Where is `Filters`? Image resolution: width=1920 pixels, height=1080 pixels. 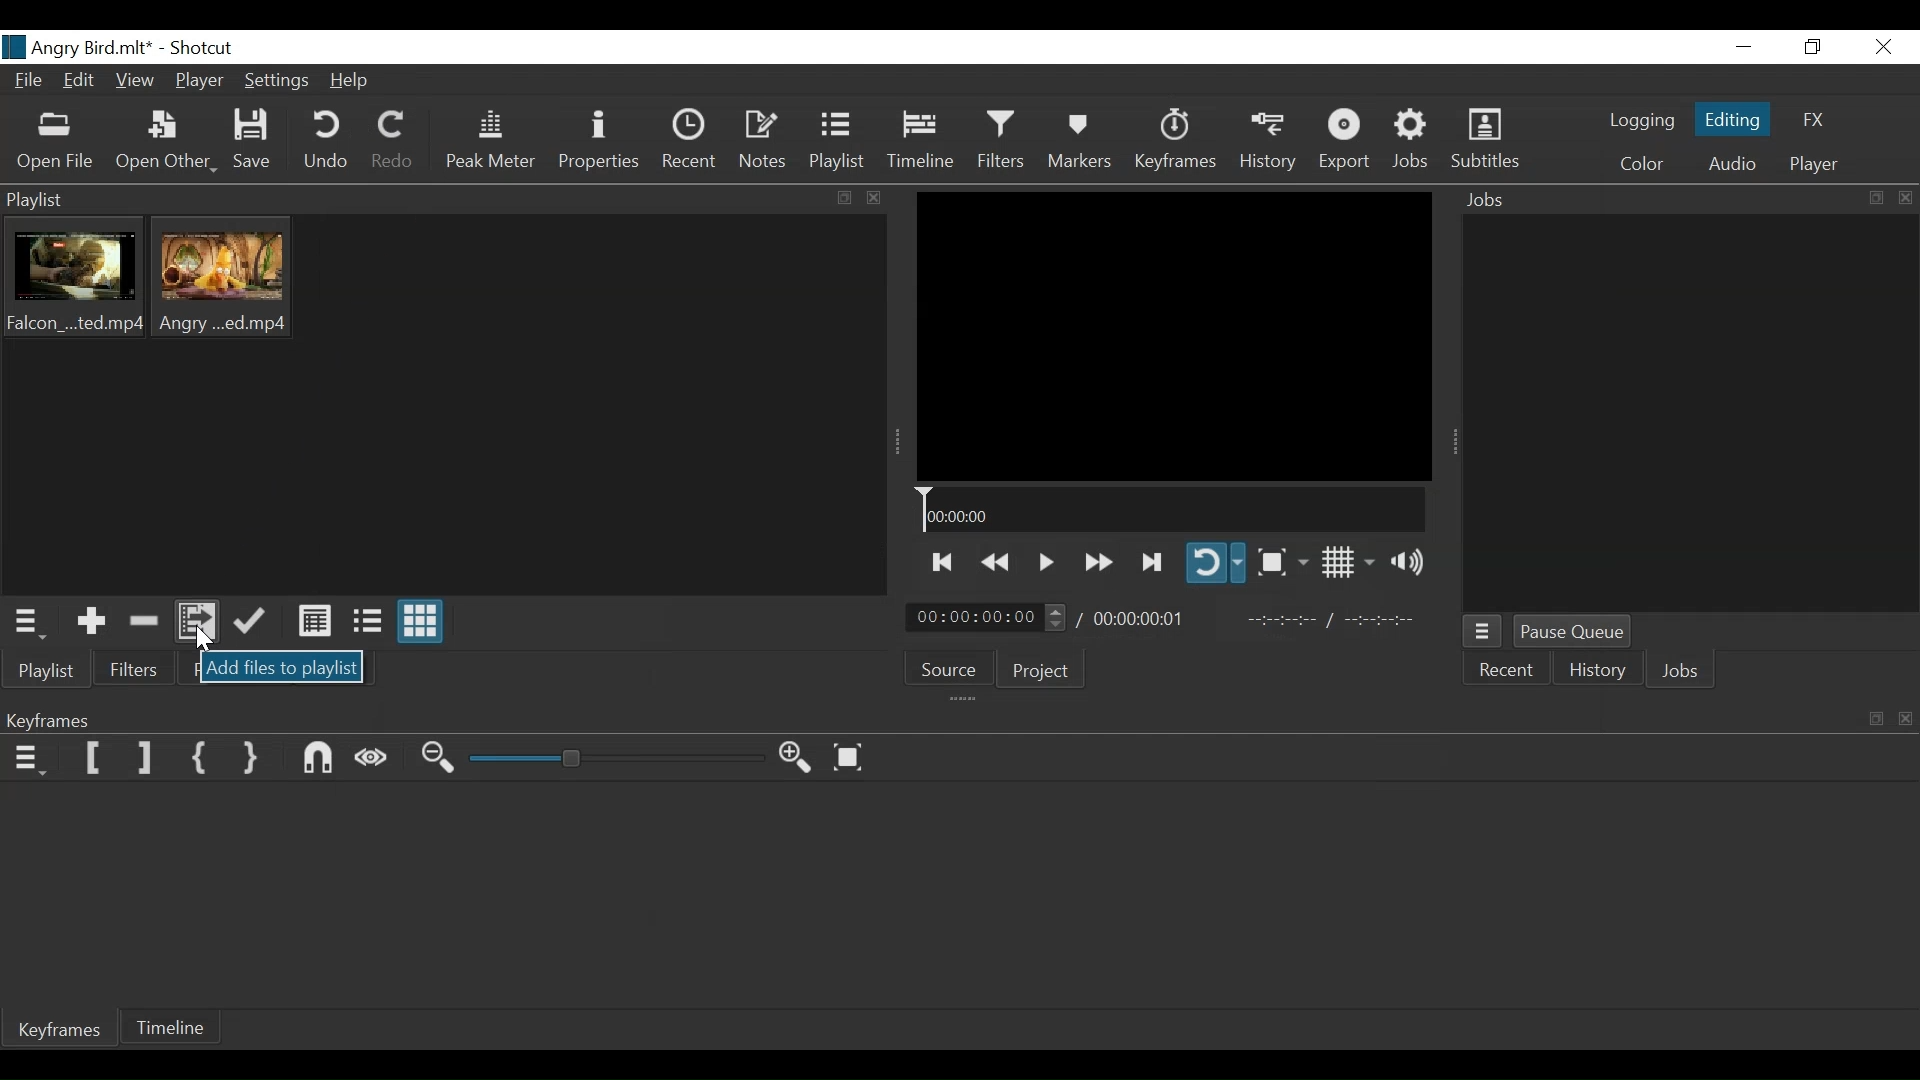
Filters is located at coordinates (1001, 141).